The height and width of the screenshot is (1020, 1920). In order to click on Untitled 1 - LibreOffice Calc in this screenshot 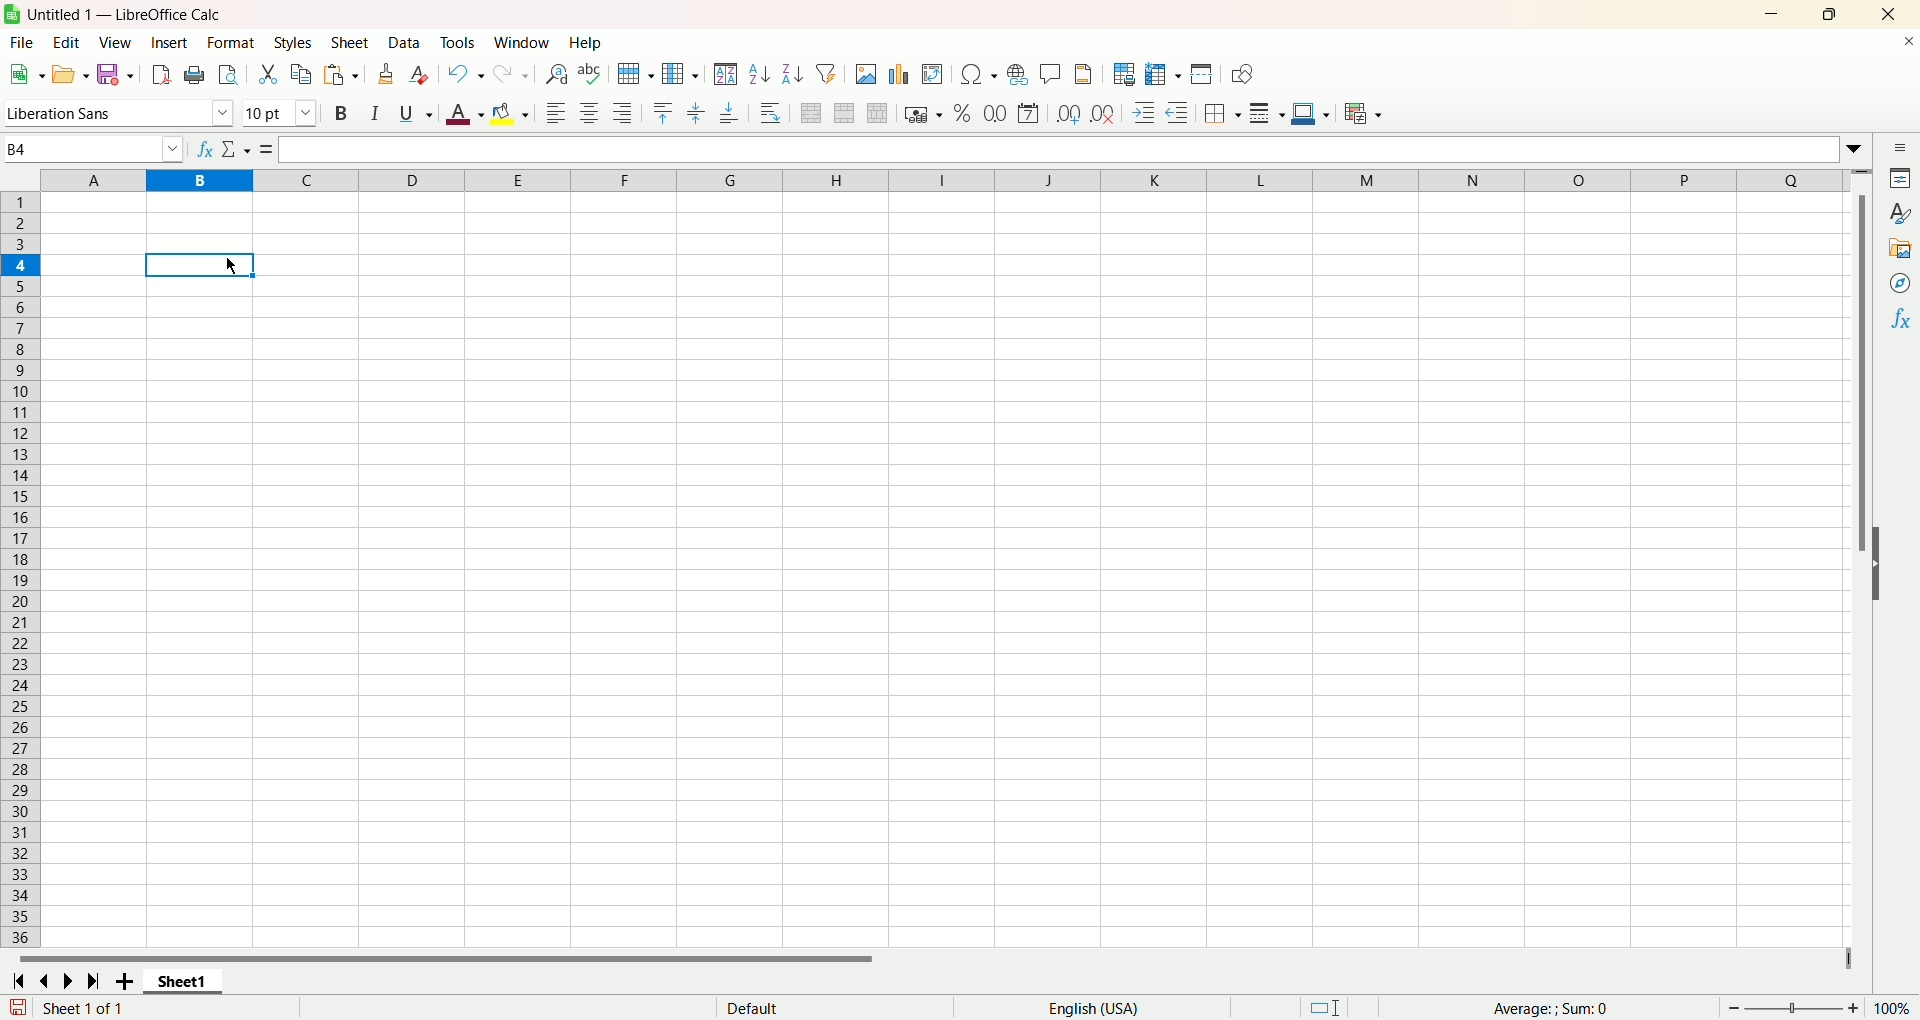, I will do `click(136, 12)`.